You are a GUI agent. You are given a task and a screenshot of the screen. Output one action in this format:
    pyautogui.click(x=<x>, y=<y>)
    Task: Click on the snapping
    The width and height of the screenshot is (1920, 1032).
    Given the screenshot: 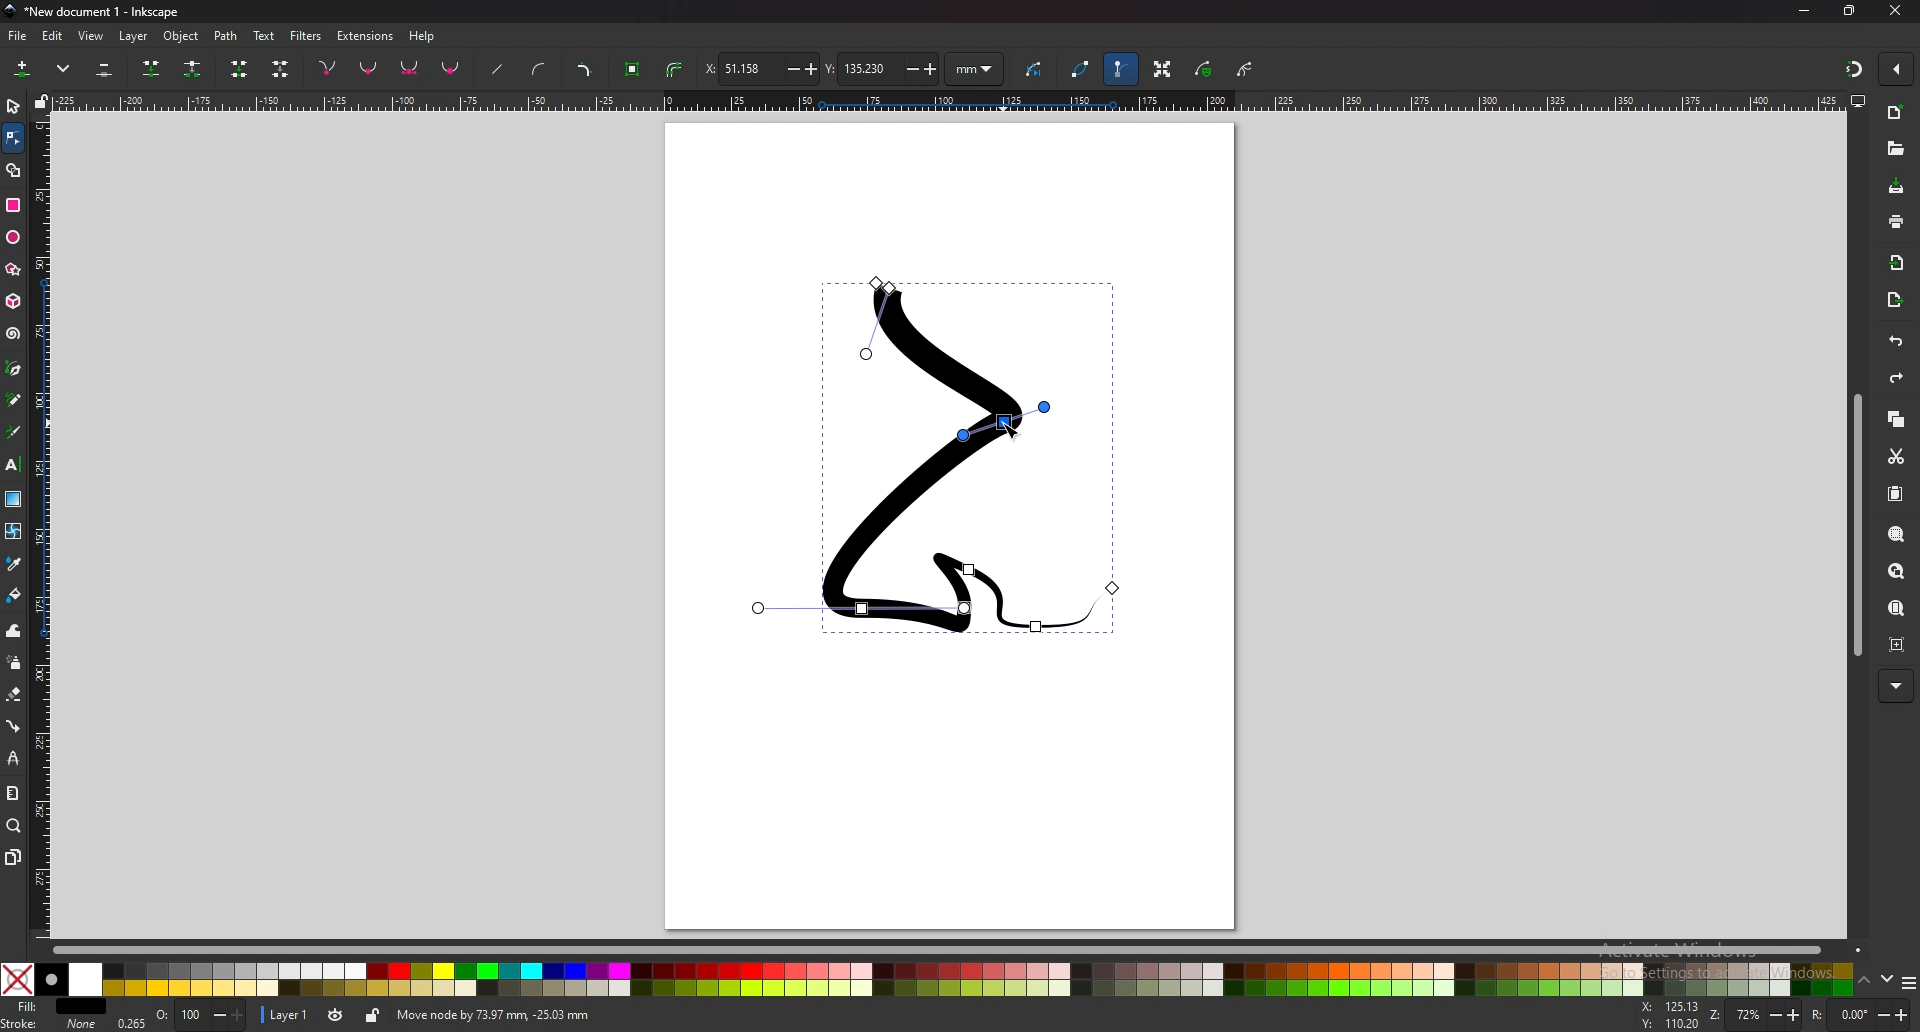 What is the action you would take?
    pyautogui.click(x=1852, y=66)
    